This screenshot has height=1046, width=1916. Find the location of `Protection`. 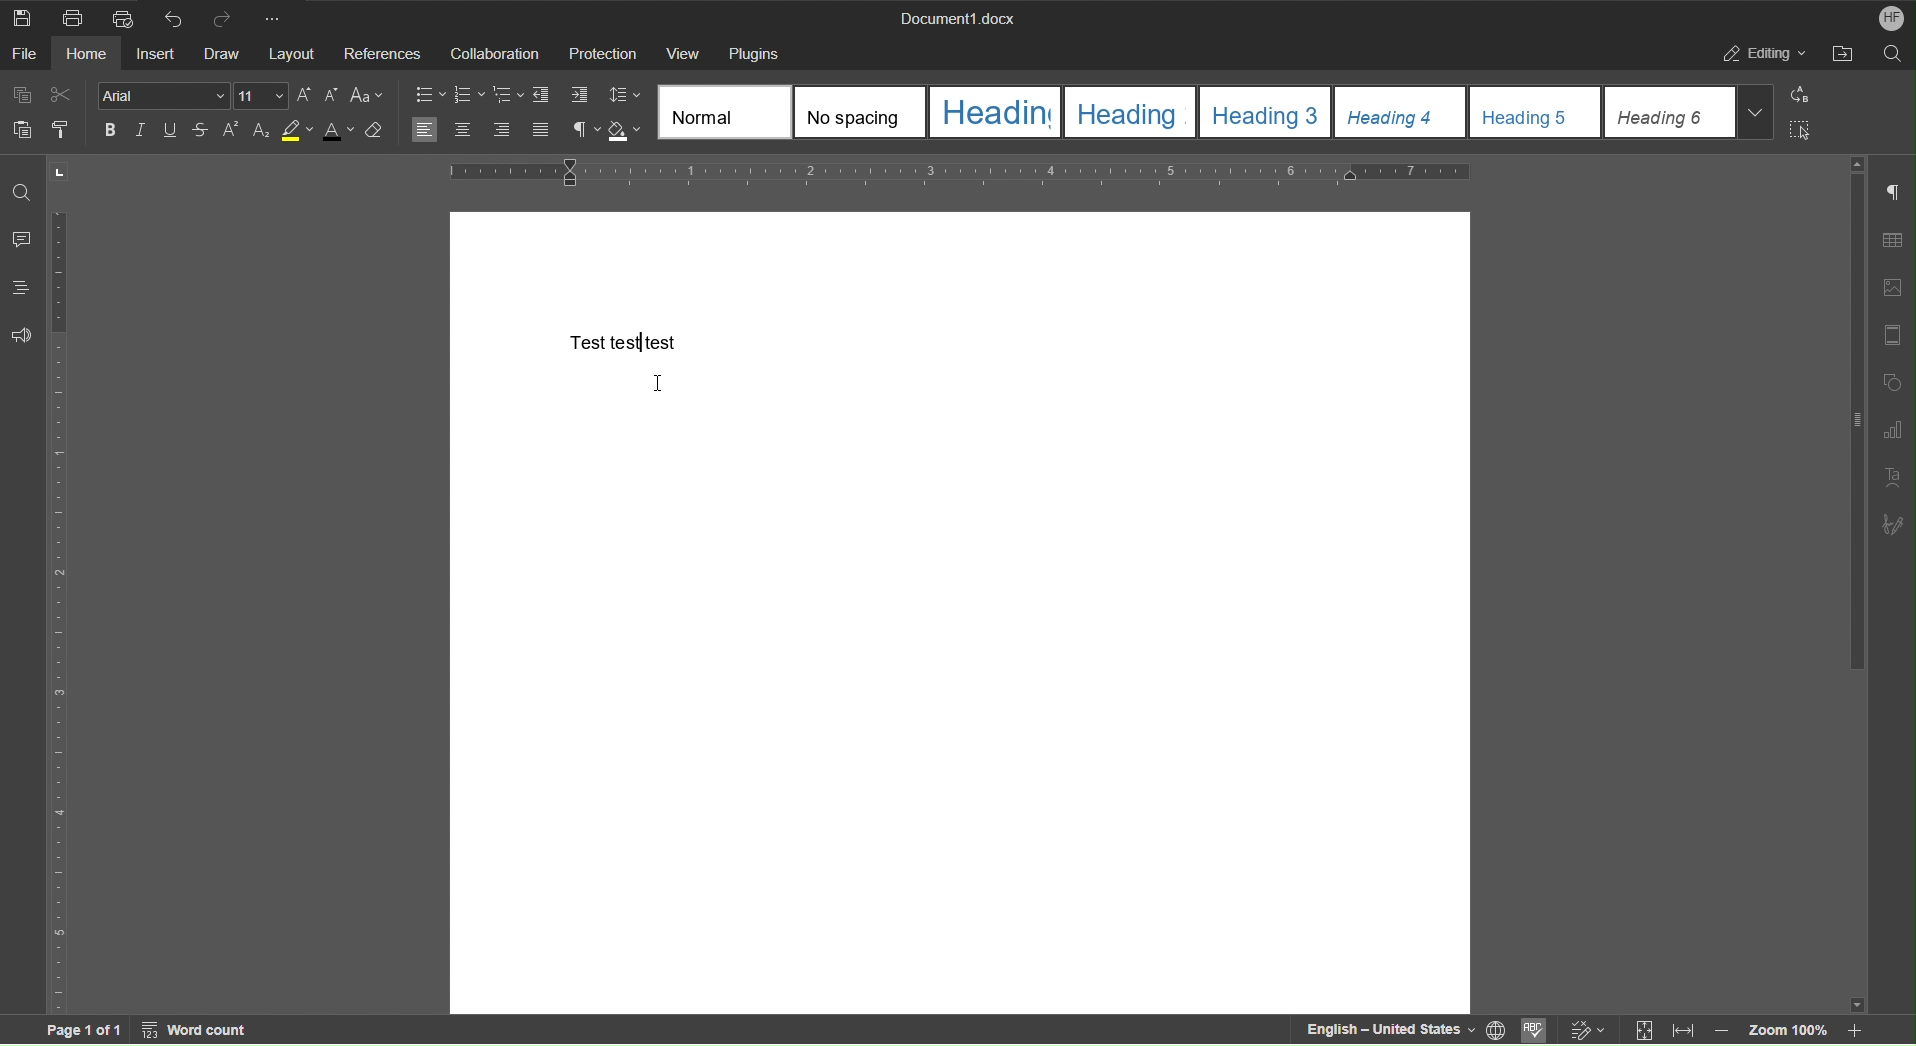

Protection is located at coordinates (601, 51).